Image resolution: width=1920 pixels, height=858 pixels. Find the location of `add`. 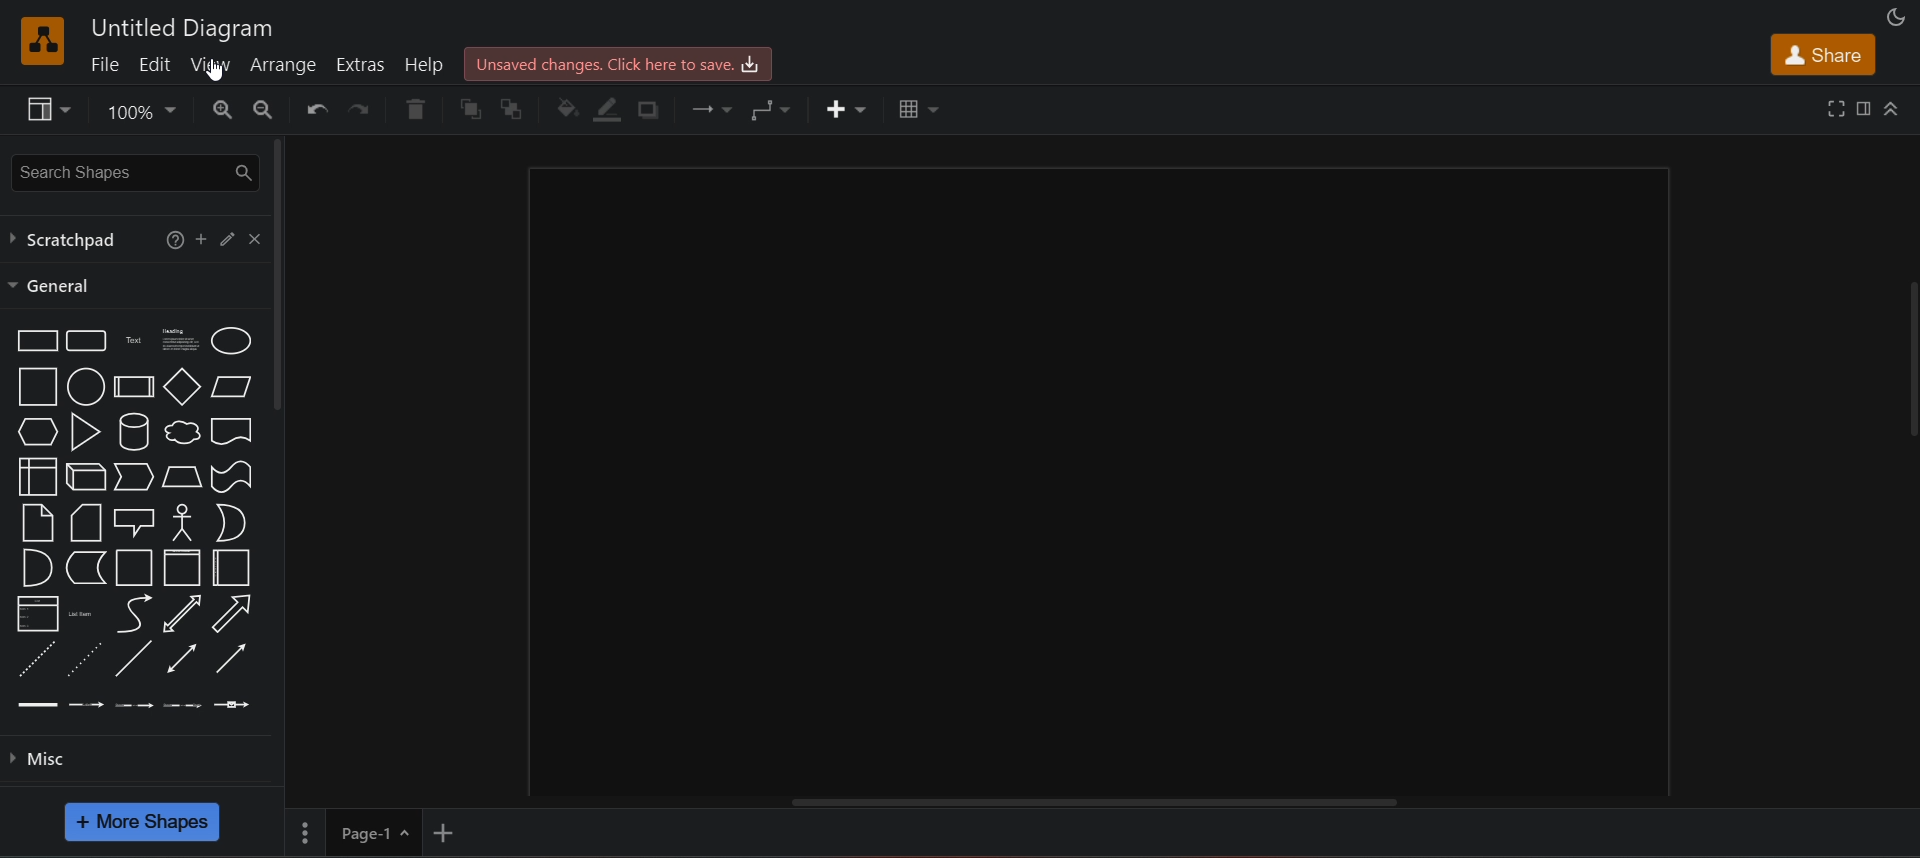

add is located at coordinates (202, 237).